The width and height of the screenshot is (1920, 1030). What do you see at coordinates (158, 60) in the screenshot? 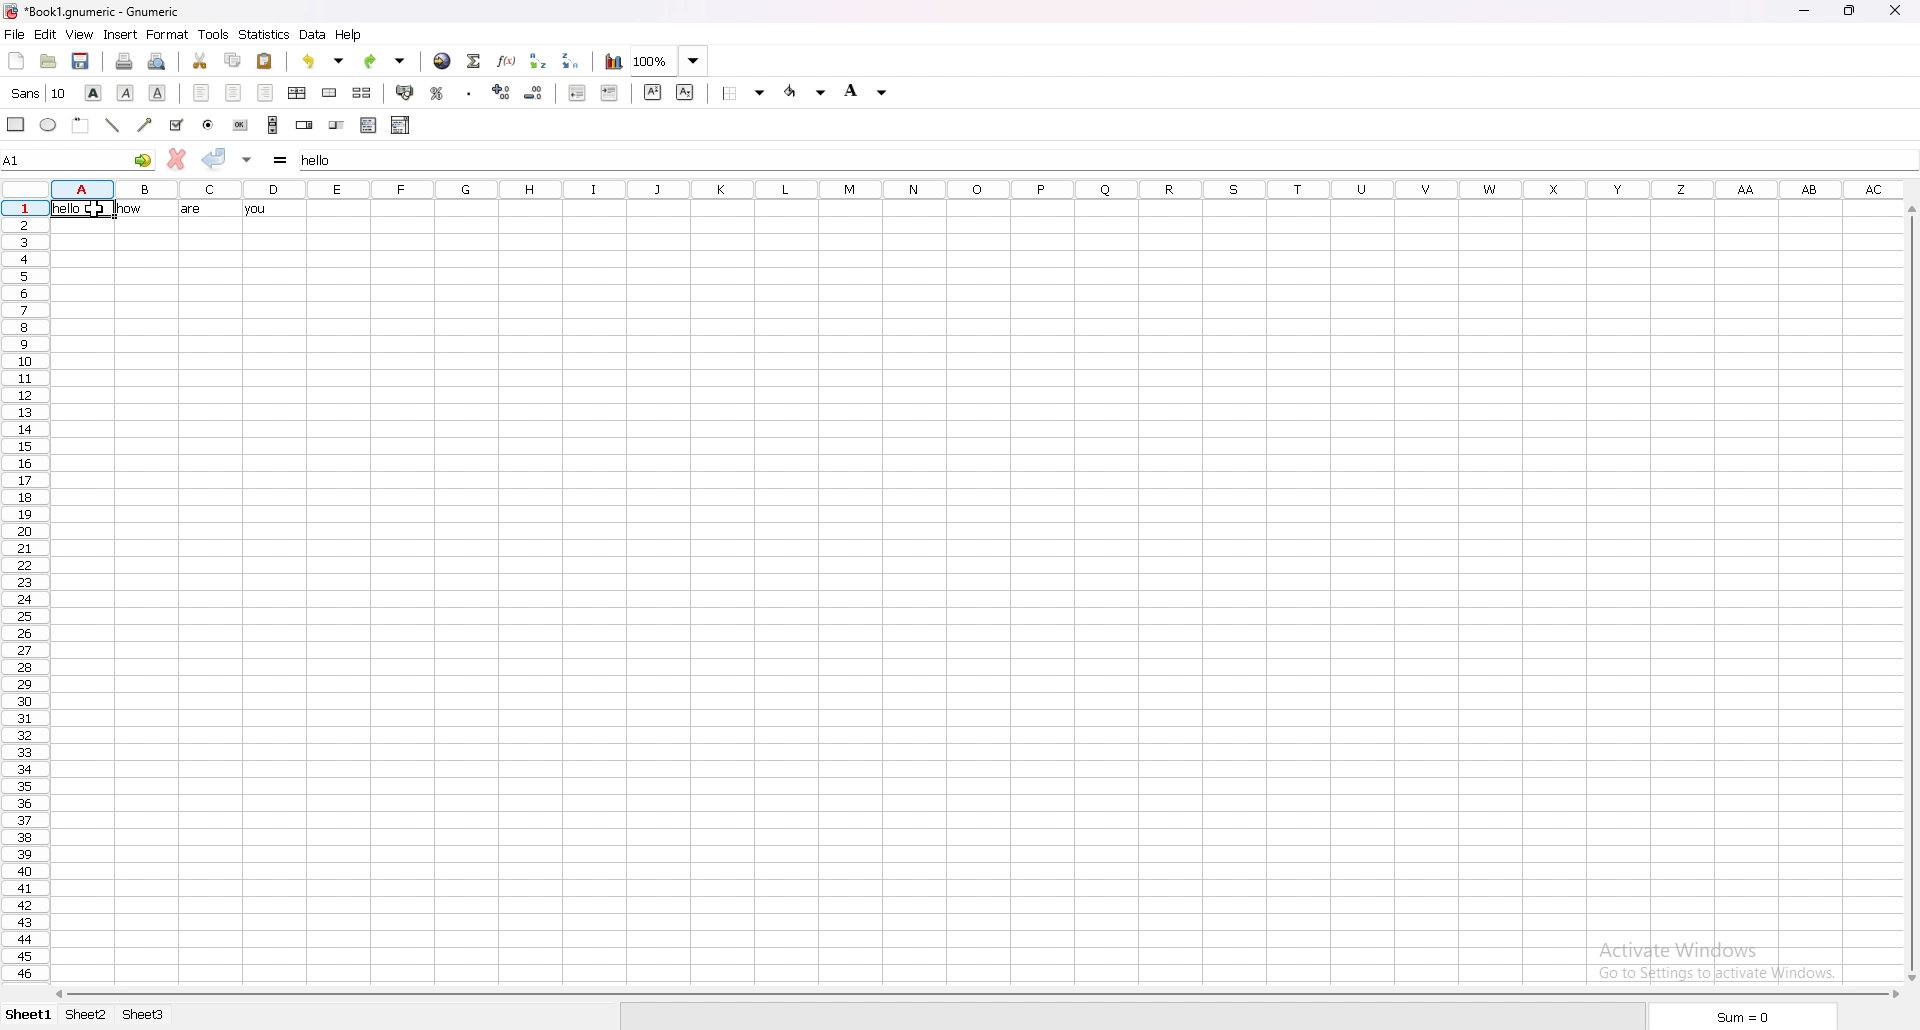
I see `print preview` at bounding box center [158, 60].